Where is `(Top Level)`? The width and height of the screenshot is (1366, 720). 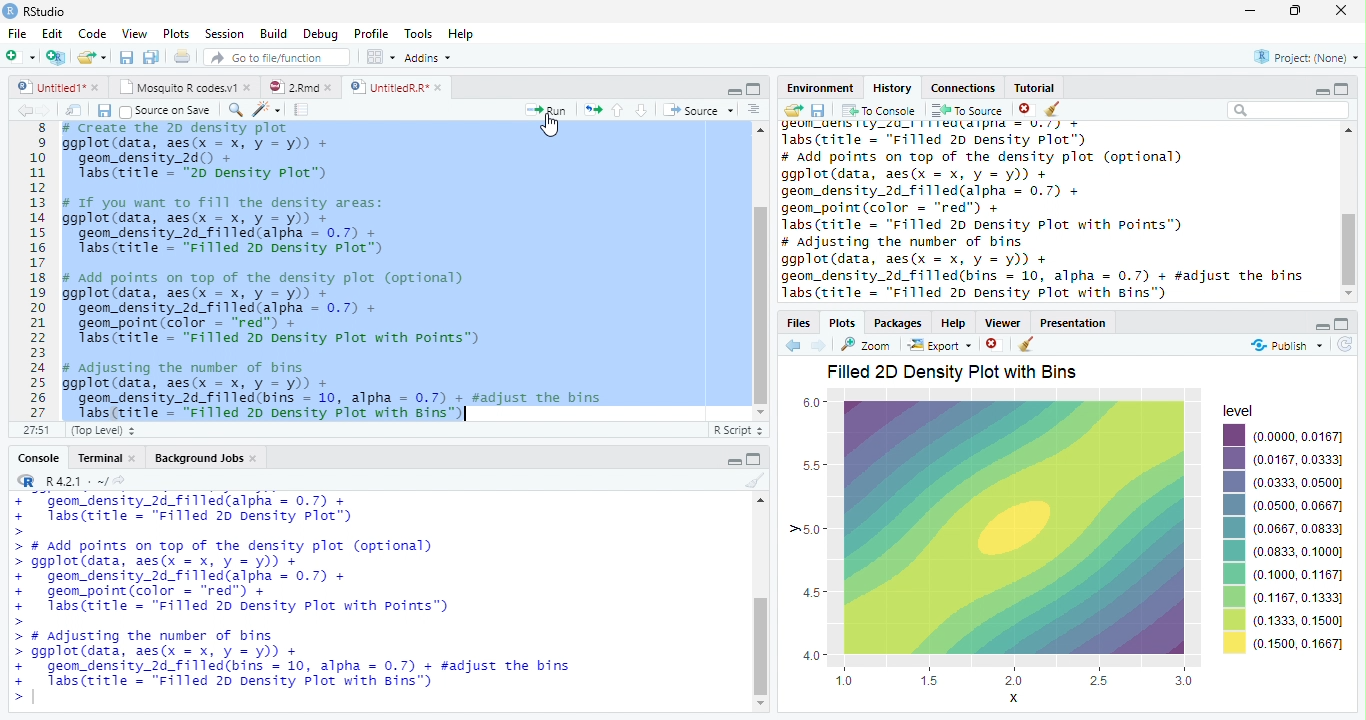 (Top Level) is located at coordinates (101, 431).